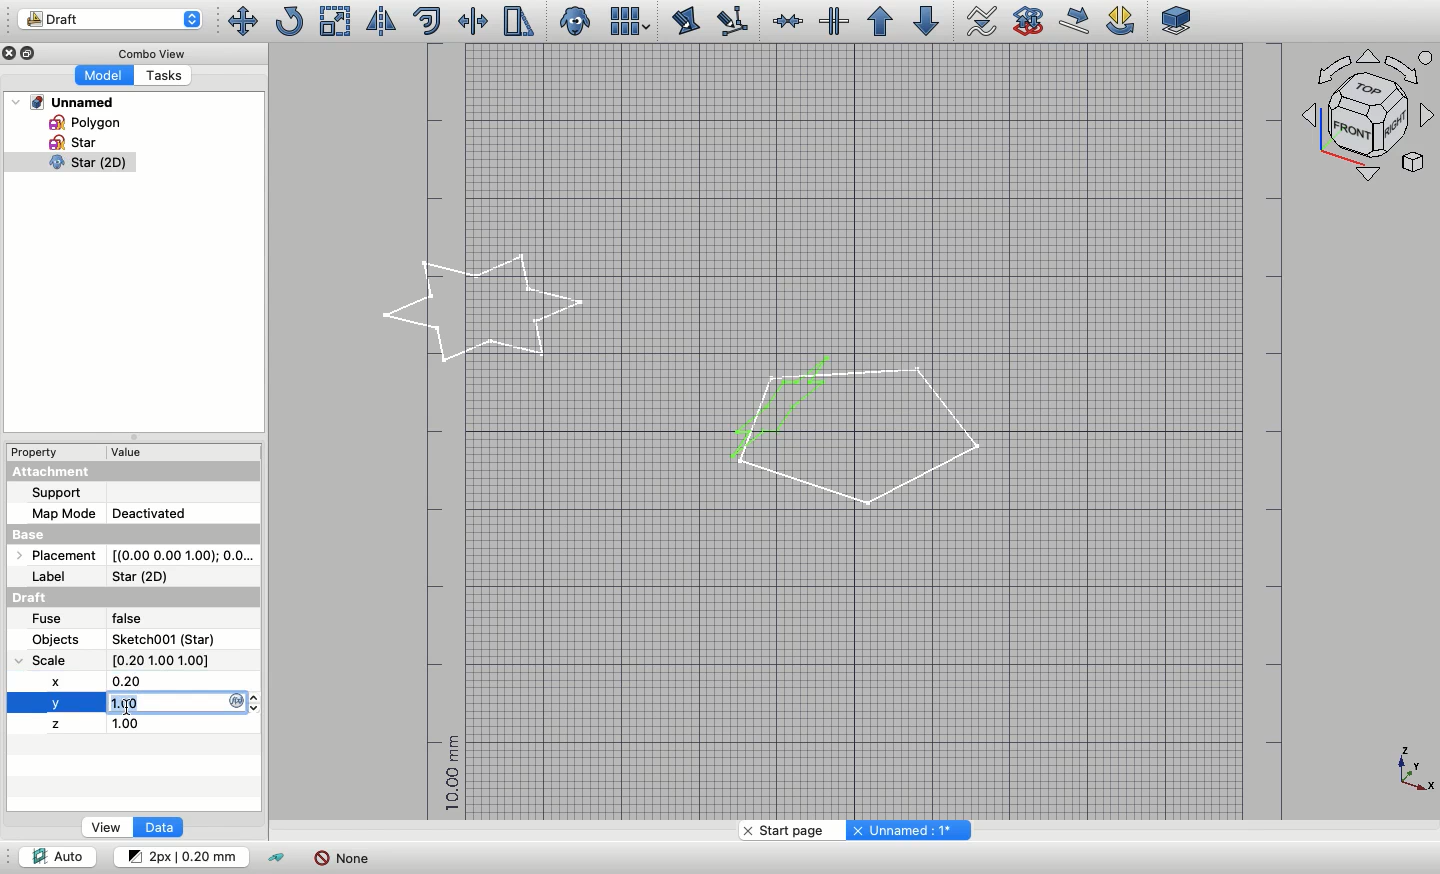 This screenshot has width=1440, height=874. I want to click on Star selected, so click(486, 309).